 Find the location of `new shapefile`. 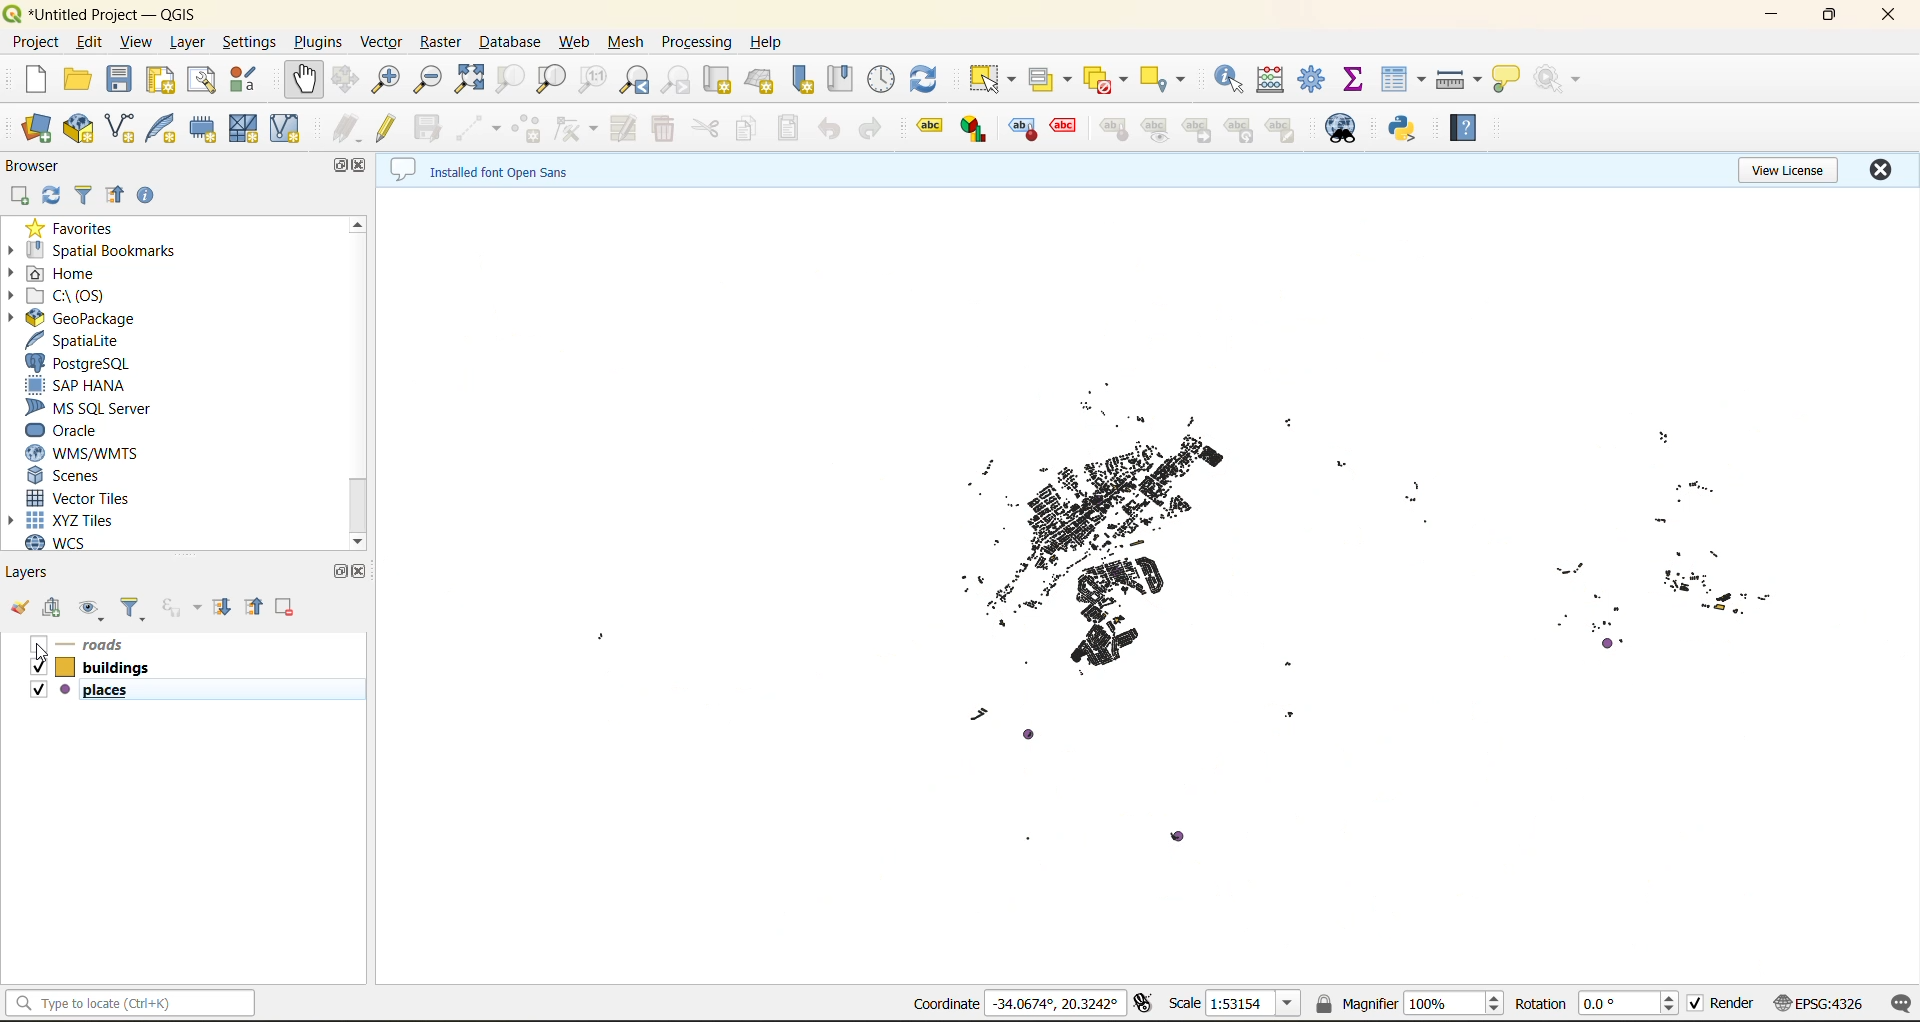

new shapefile is located at coordinates (121, 129).